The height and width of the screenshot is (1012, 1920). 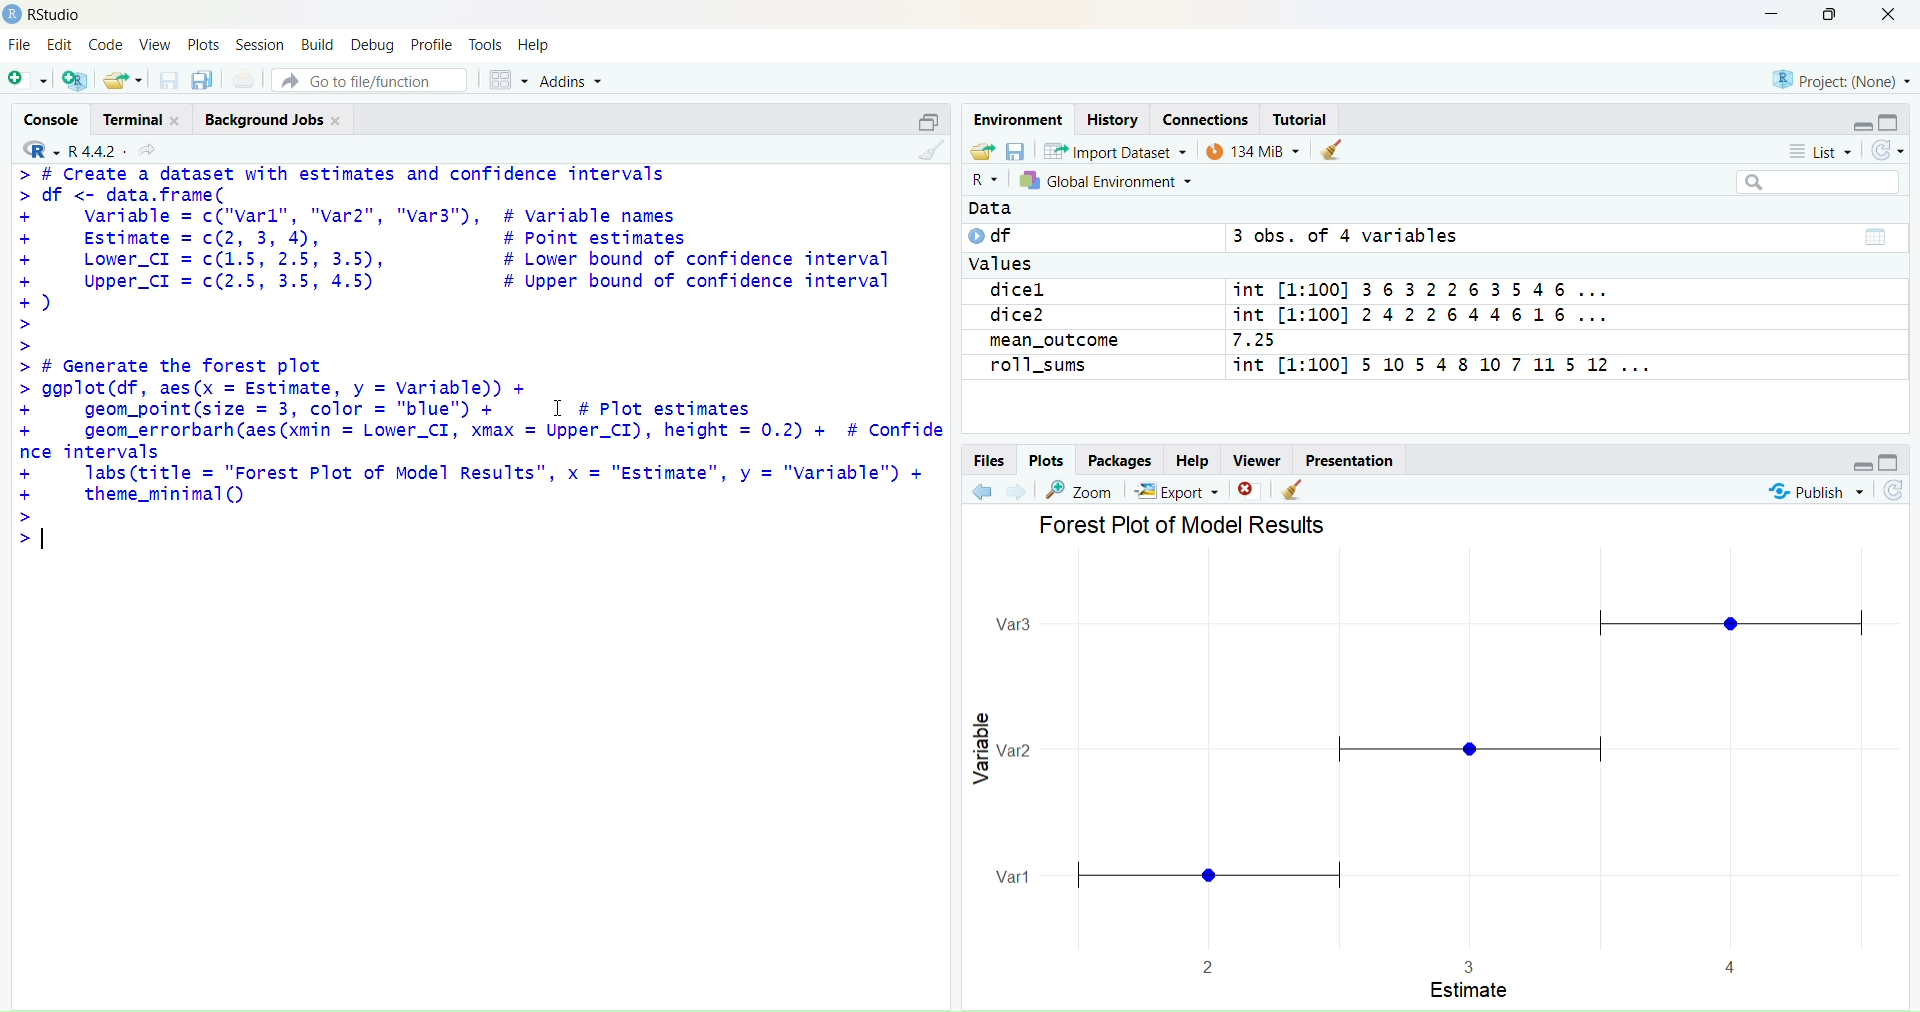 What do you see at coordinates (1119, 462) in the screenshot?
I see `Packages` at bounding box center [1119, 462].